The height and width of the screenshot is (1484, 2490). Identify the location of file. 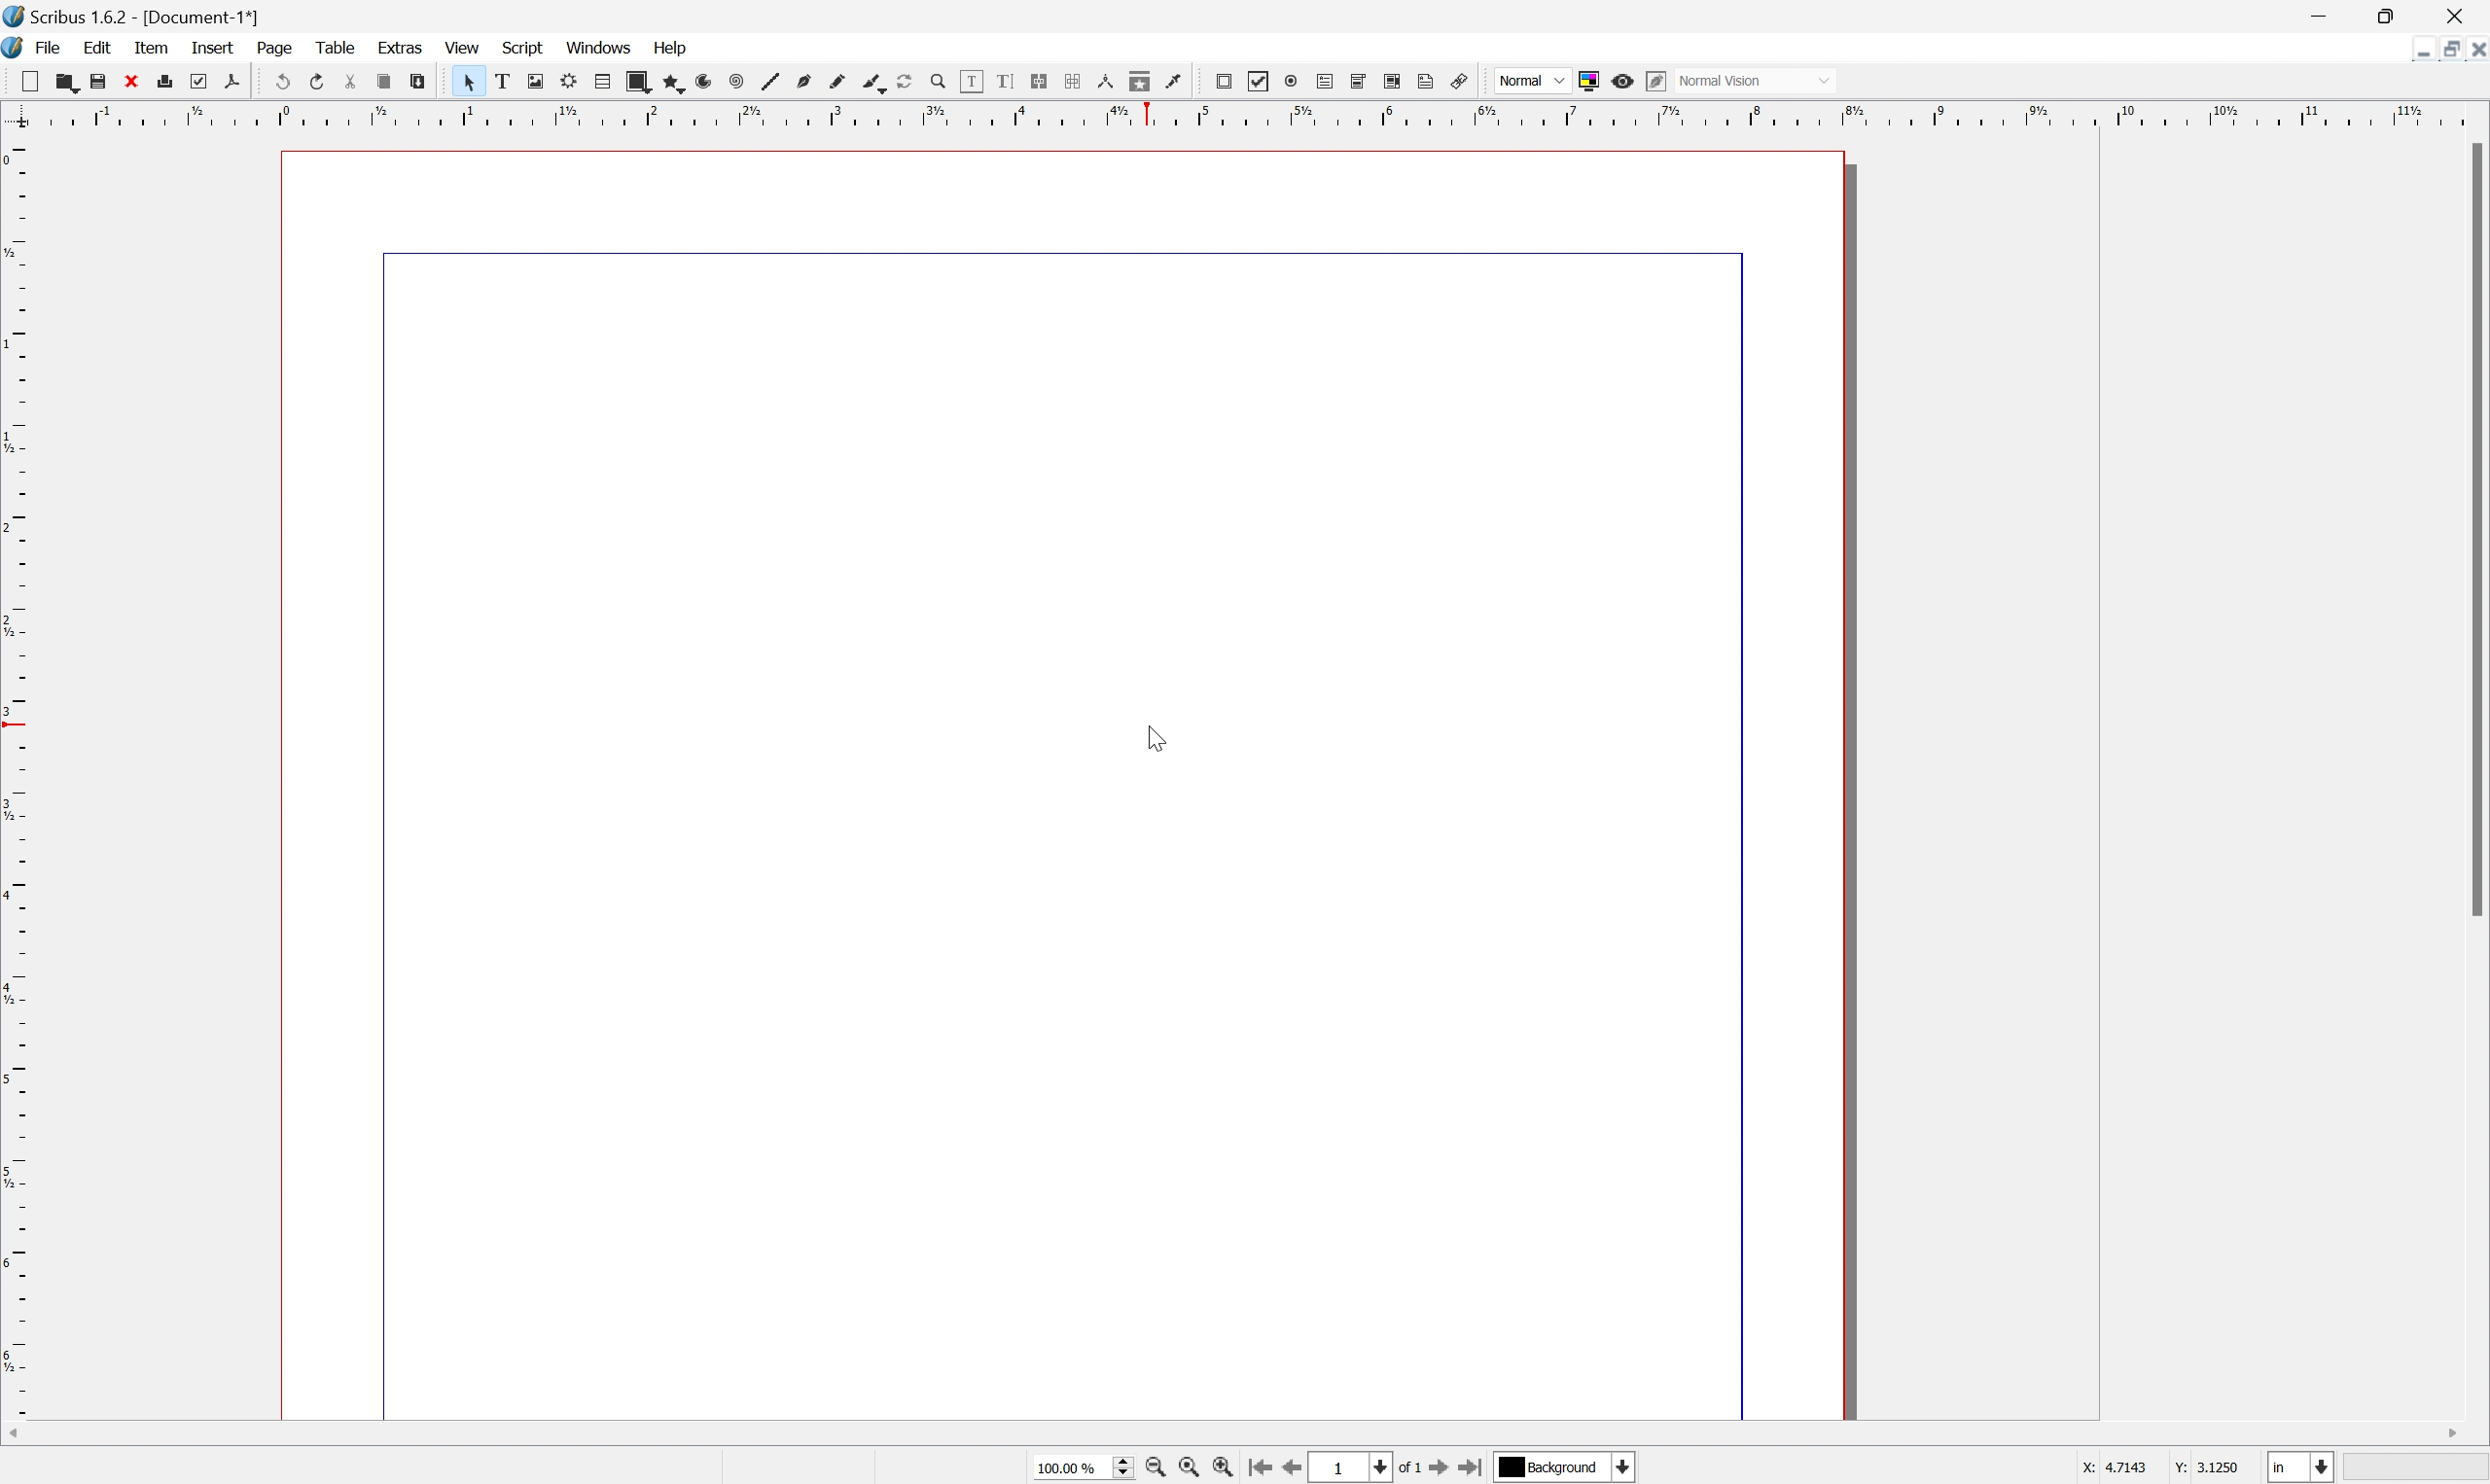
(52, 46).